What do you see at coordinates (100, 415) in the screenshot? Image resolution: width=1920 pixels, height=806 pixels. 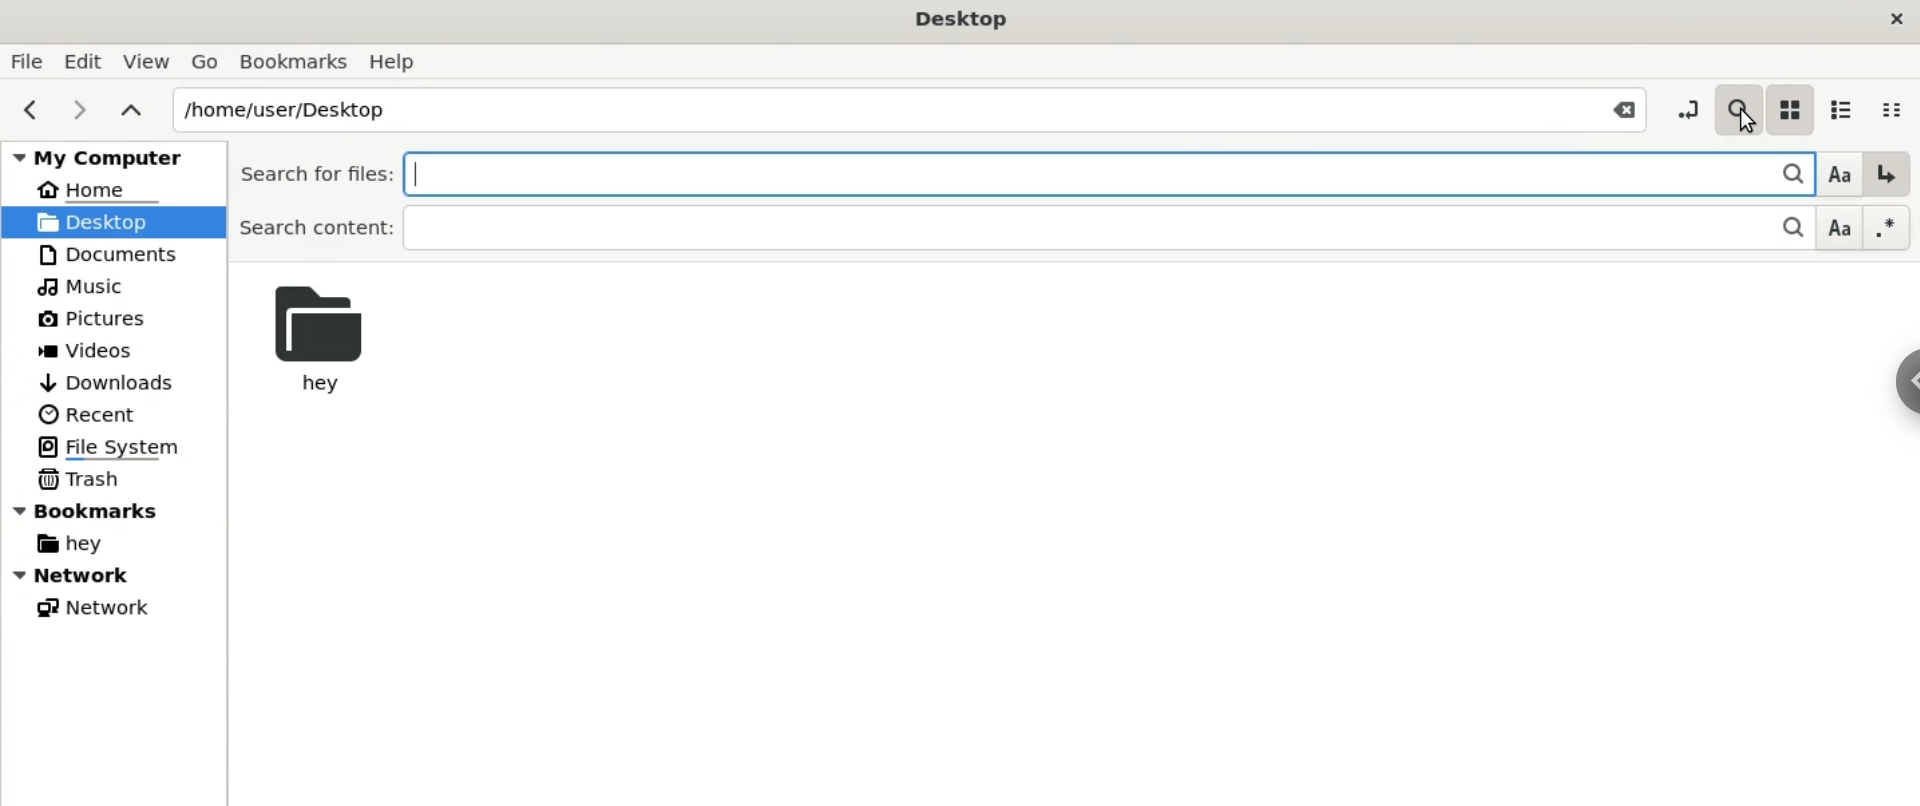 I see `Recent` at bounding box center [100, 415].